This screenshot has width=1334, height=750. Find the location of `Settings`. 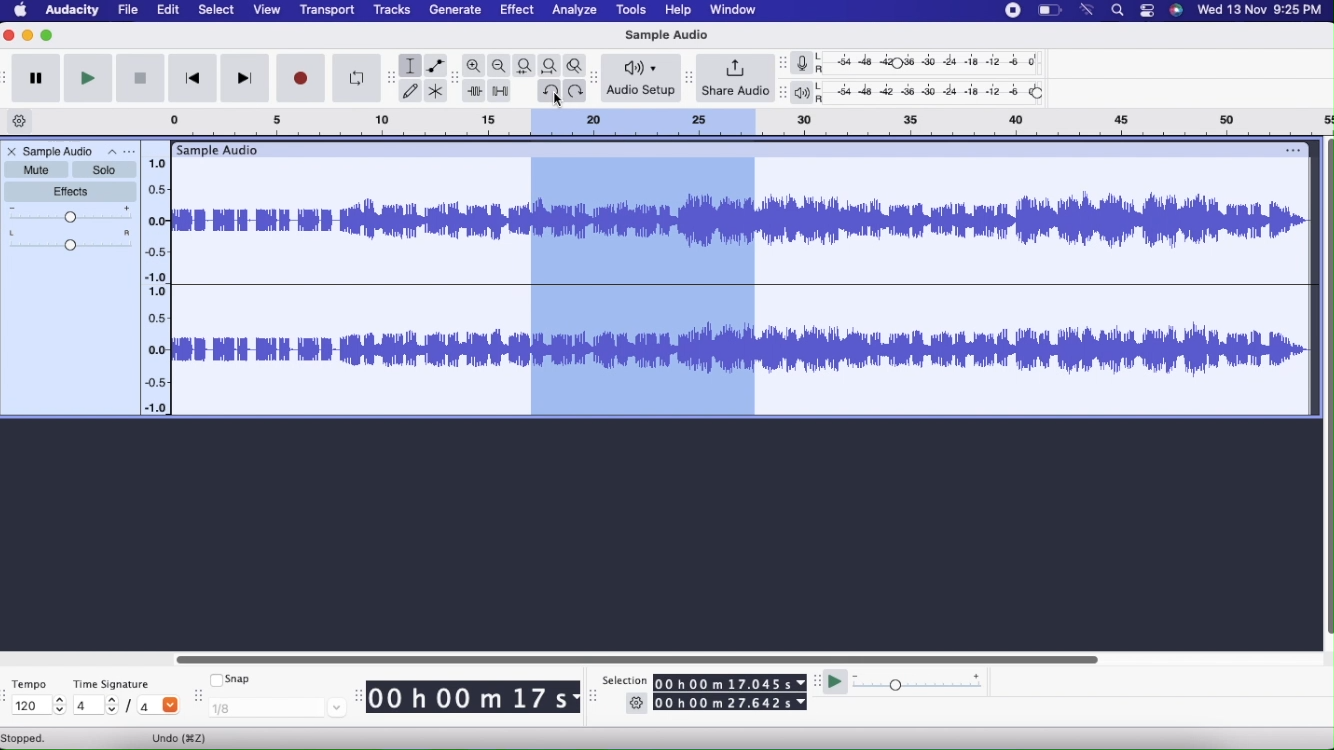

Settings is located at coordinates (639, 703).